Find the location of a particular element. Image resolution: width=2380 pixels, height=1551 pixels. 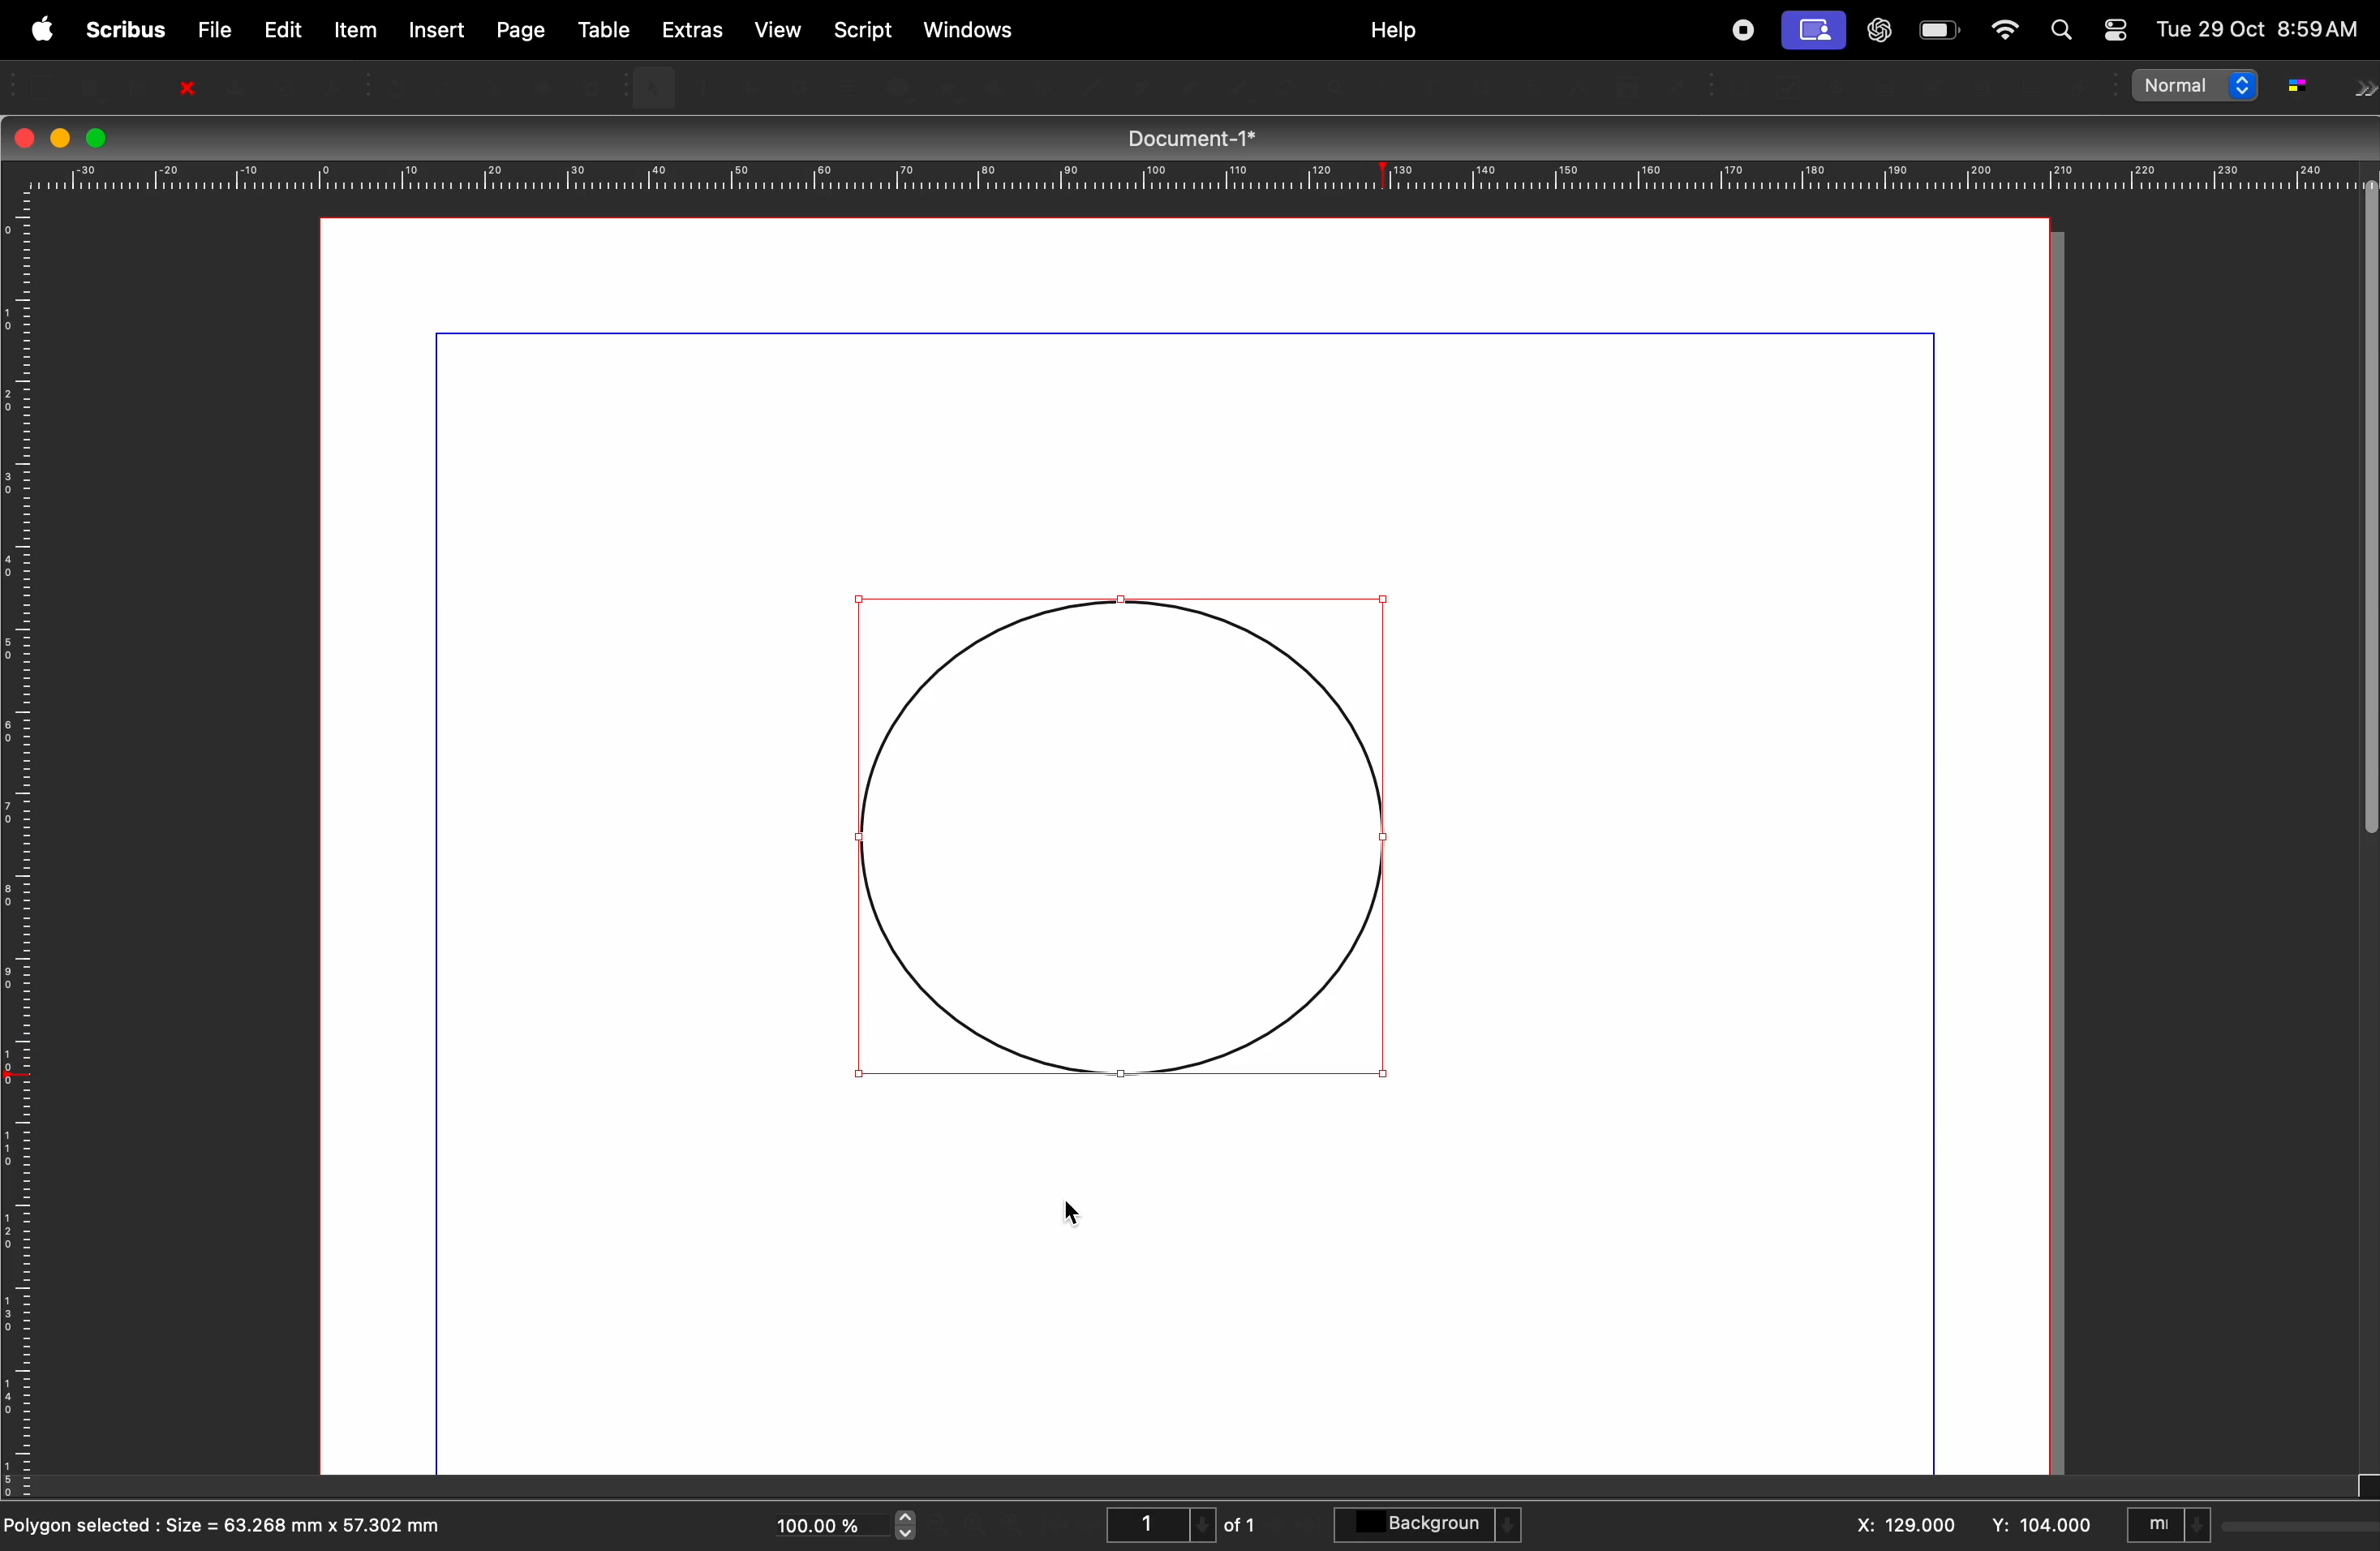

Tue 29 Oct 8:59AM is located at coordinates (2257, 31).